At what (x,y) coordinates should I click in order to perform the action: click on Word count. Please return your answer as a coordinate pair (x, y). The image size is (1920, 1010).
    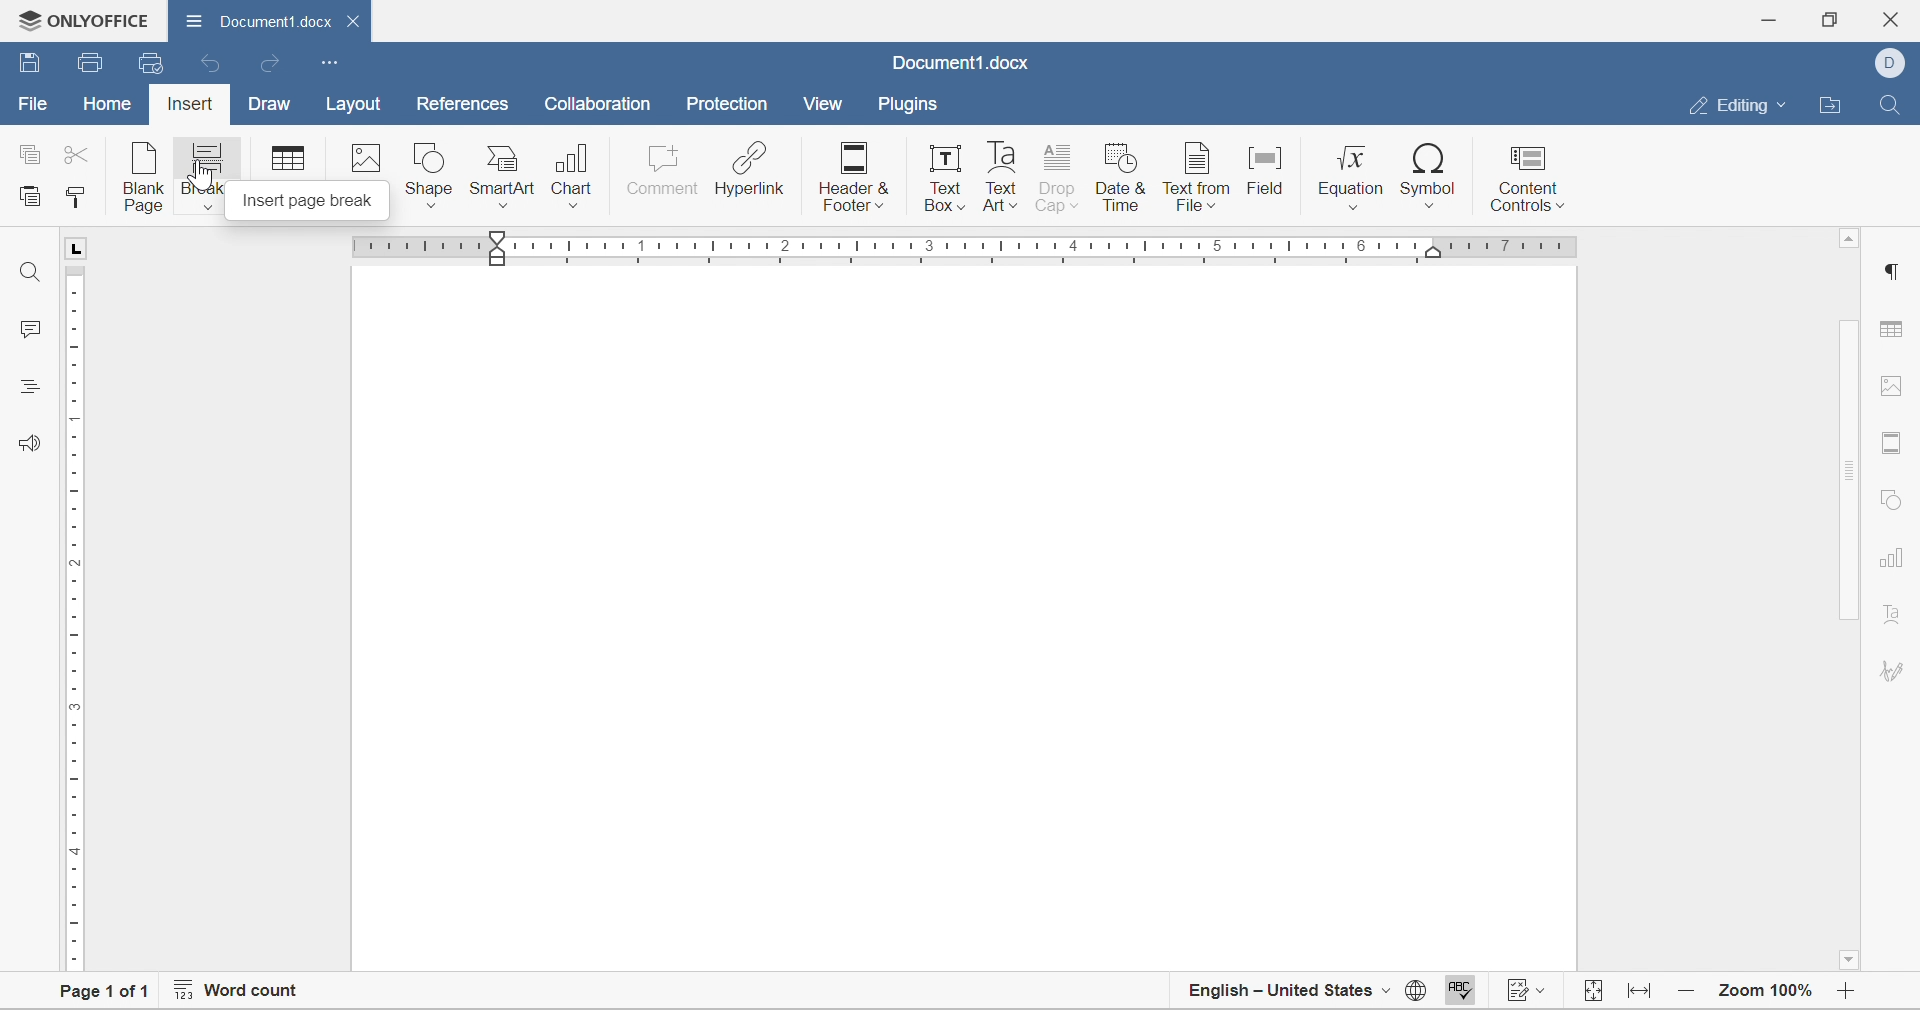
    Looking at the image, I should click on (238, 993).